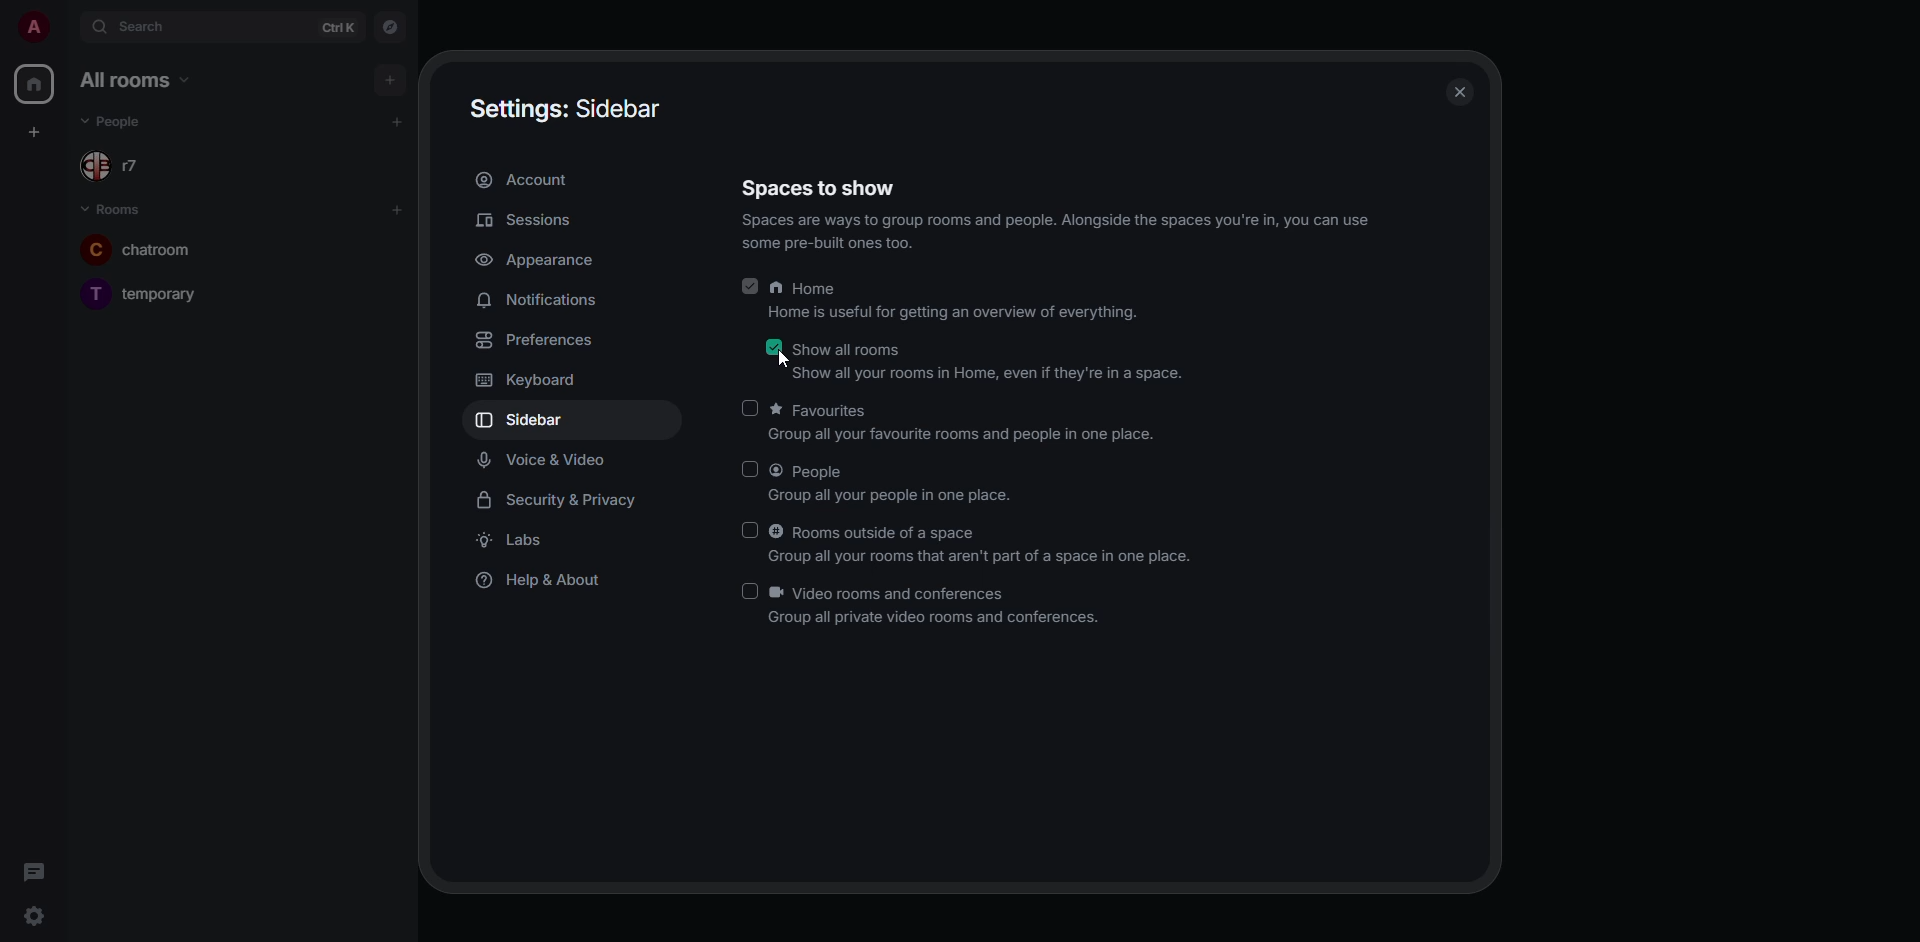 The width and height of the screenshot is (1920, 942). Describe the element at coordinates (543, 260) in the screenshot. I see `appearance` at that location.